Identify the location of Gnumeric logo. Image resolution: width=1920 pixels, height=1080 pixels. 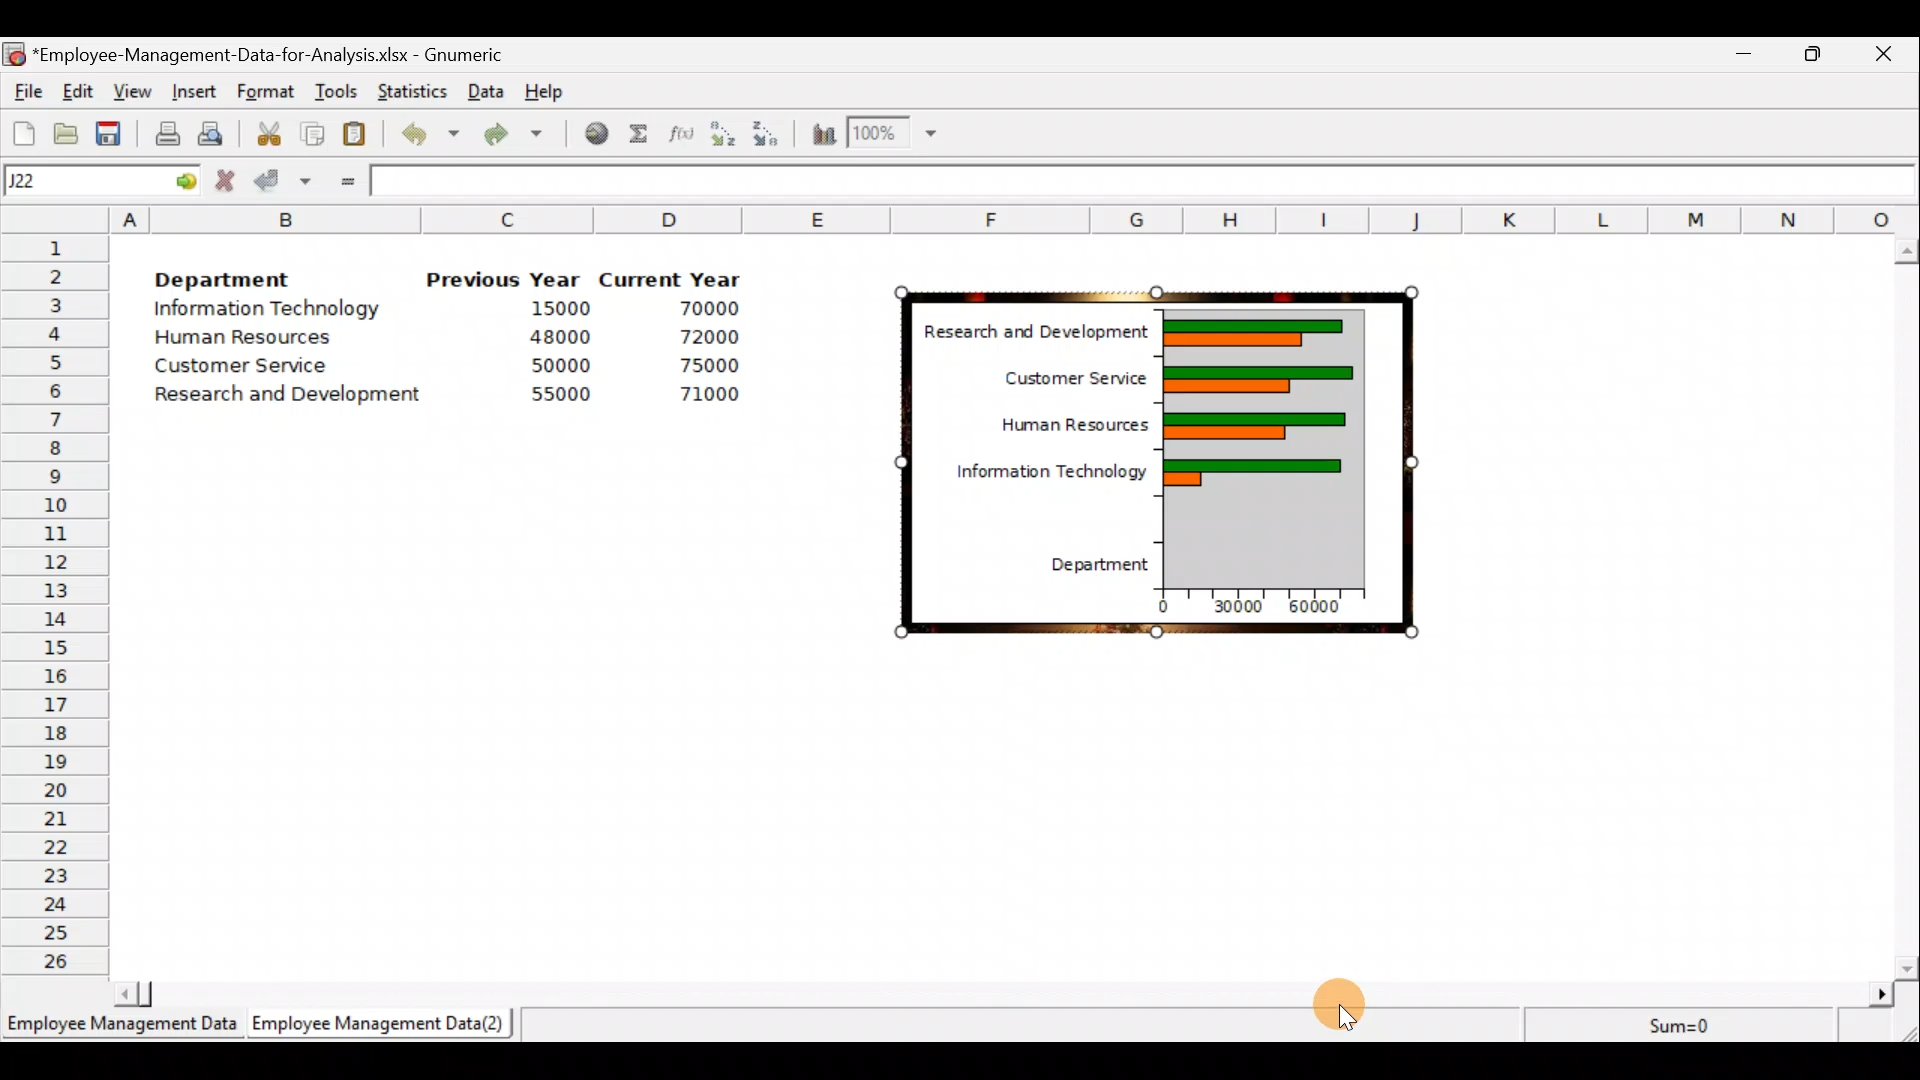
(16, 54).